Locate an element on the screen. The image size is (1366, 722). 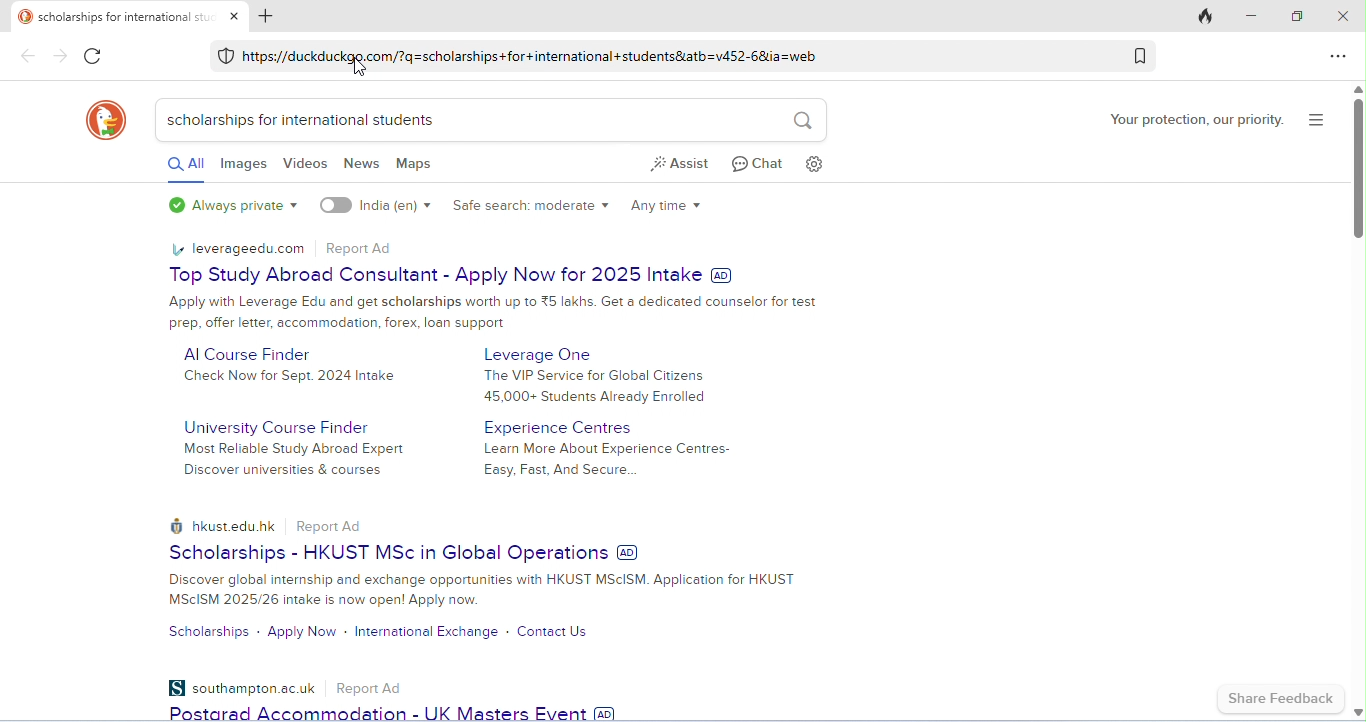
always private is located at coordinates (235, 206).